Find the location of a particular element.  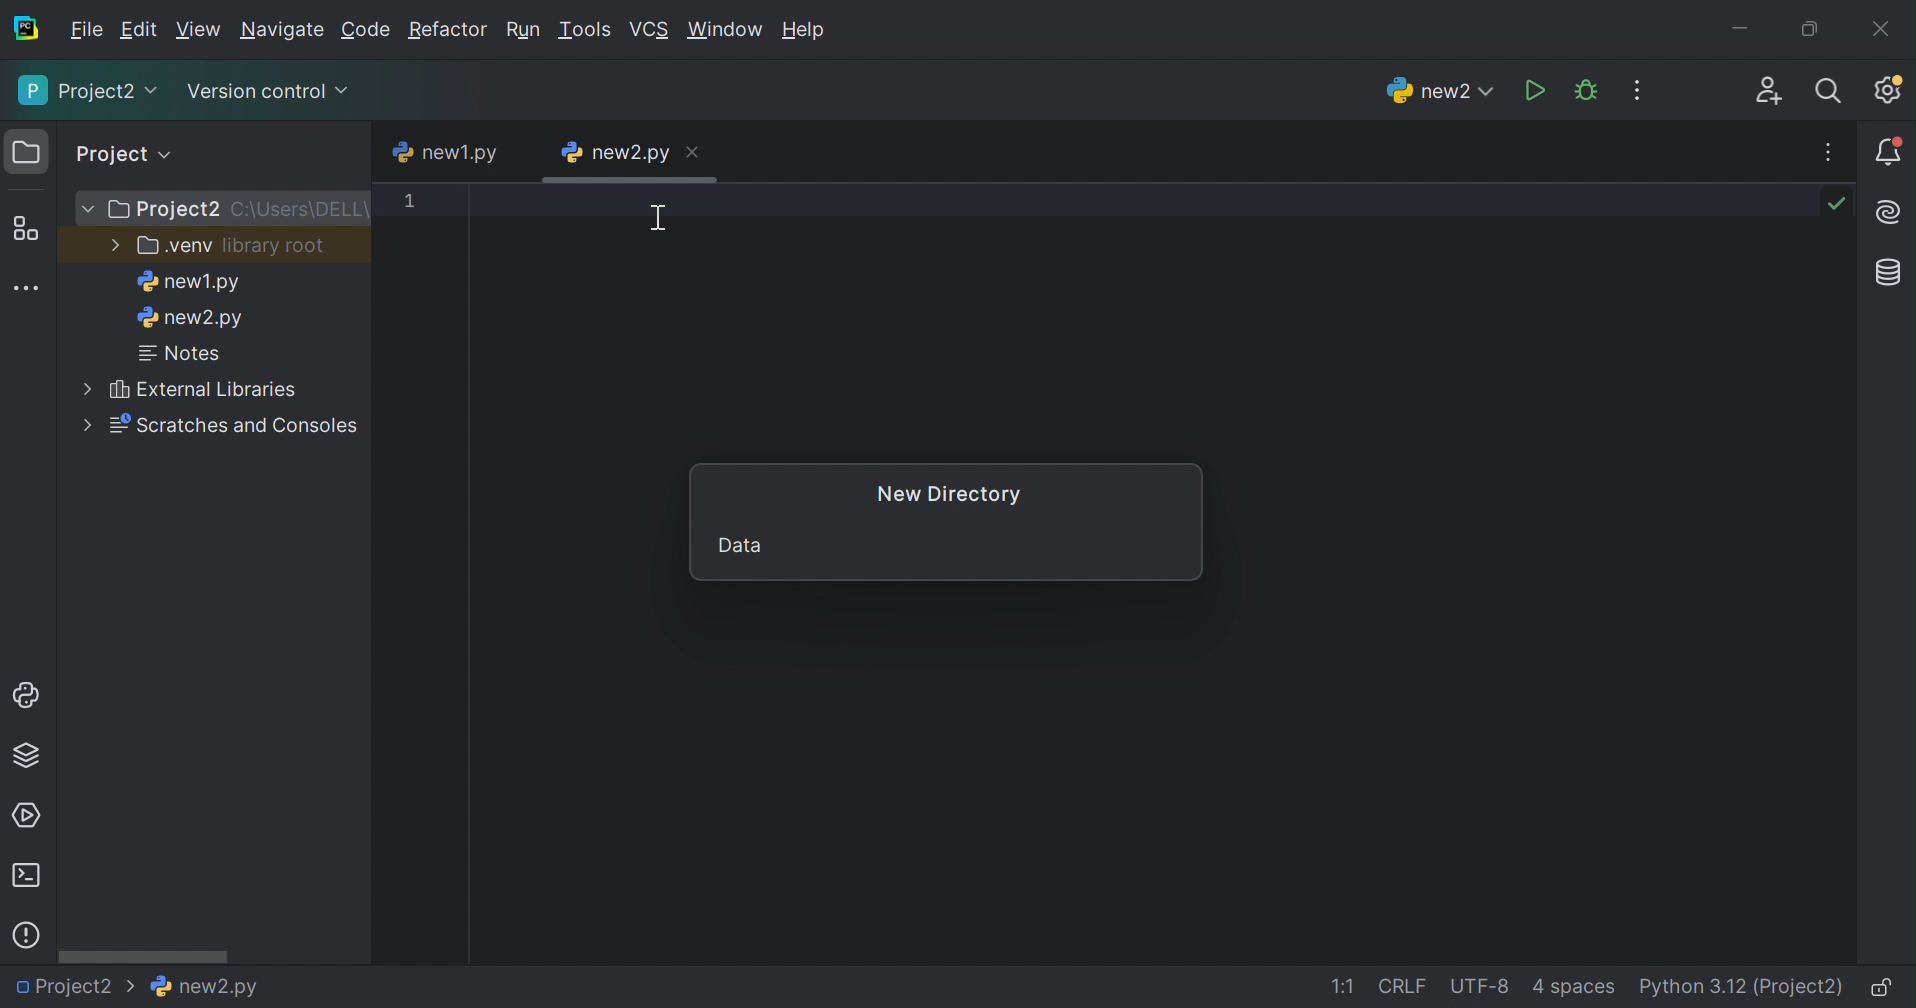

More is located at coordinates (112, 243).